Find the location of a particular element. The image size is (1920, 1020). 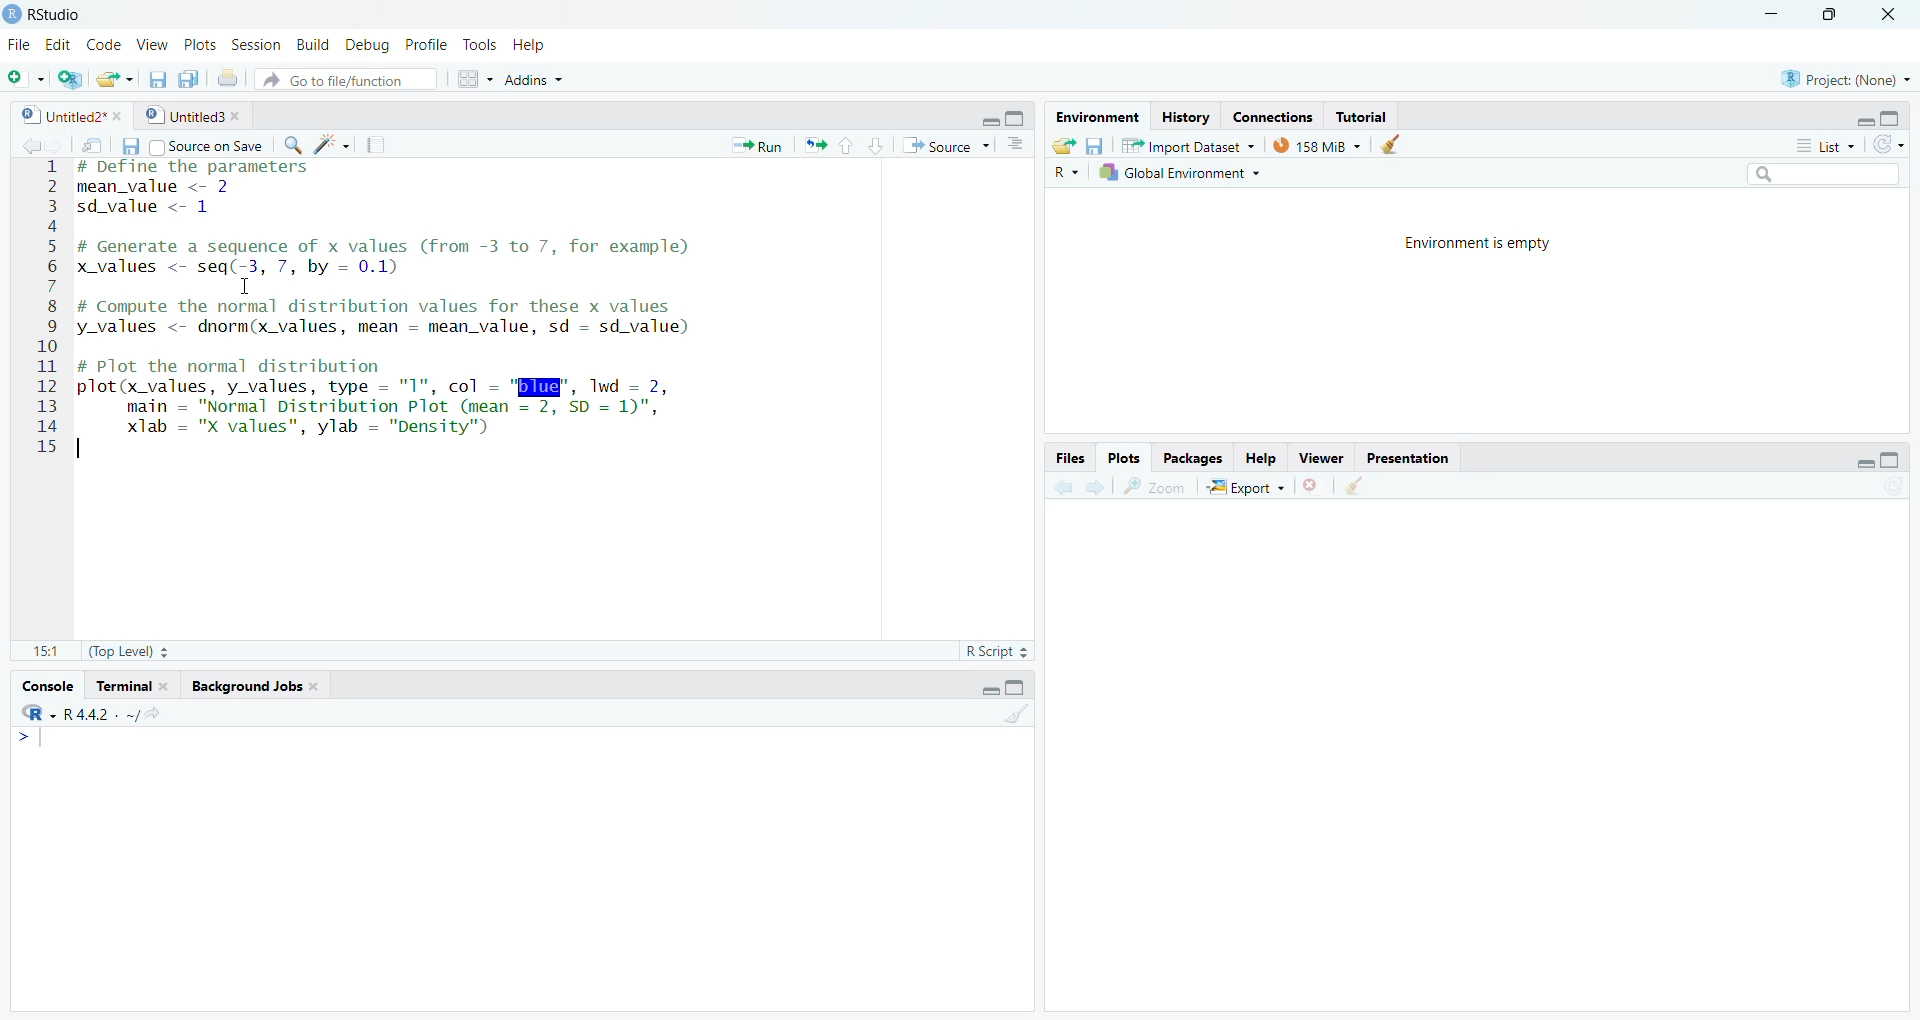

Connections is located at coordinates (1268, 115).